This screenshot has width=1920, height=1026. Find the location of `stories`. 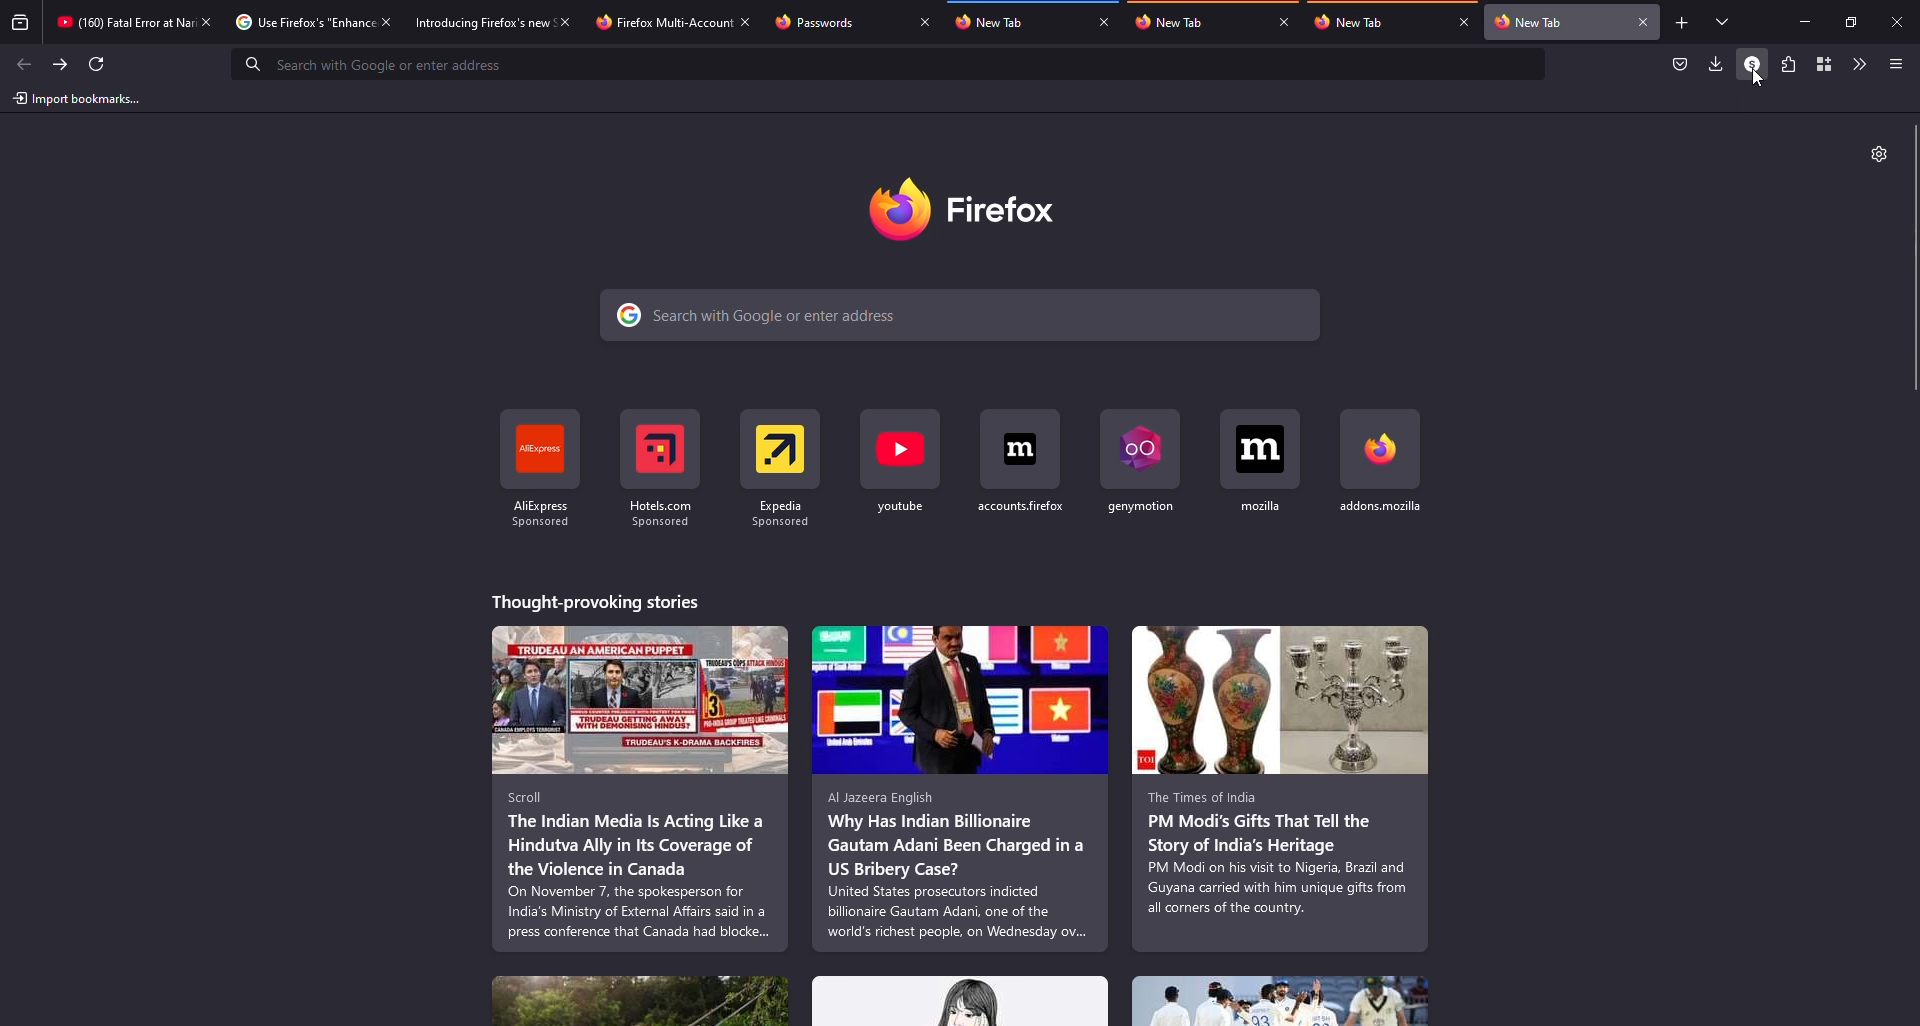

stories is located at coordinates (961, 1000).